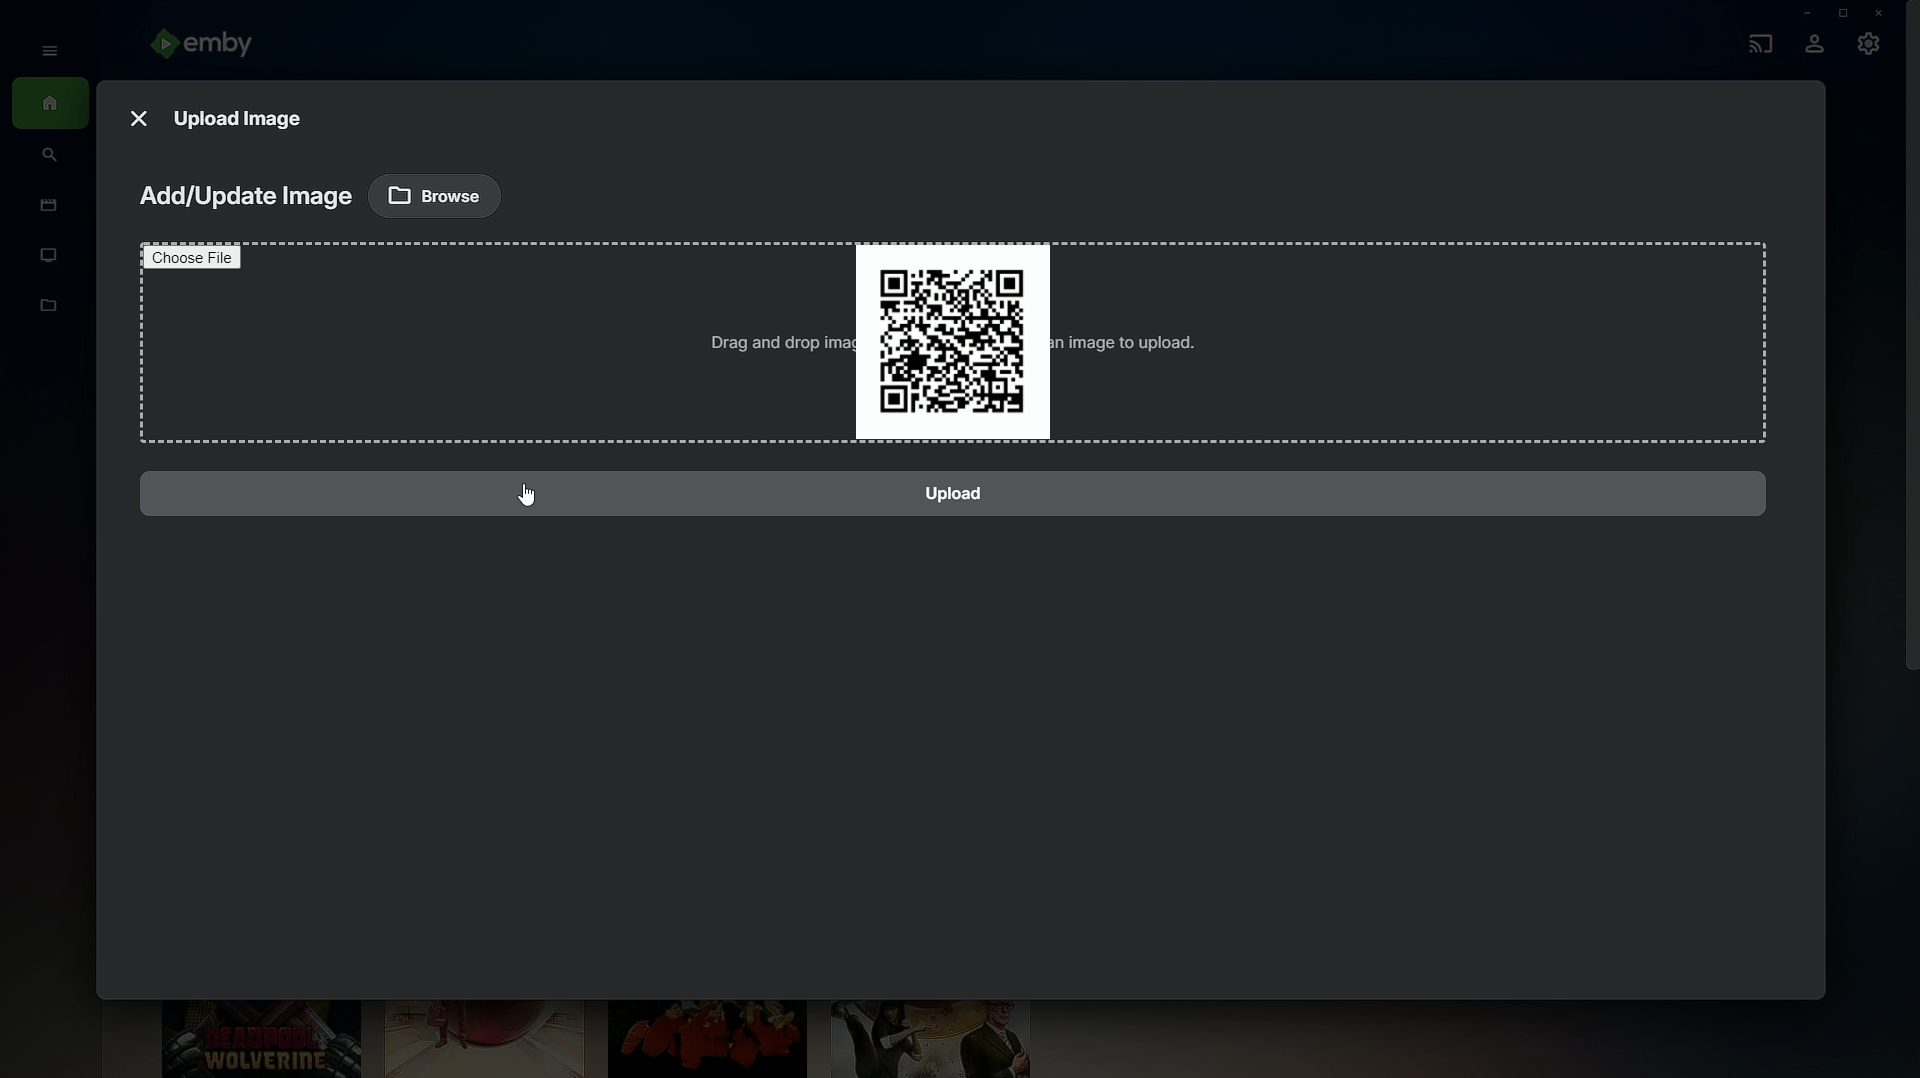 The width and height of the screenshot is (1920, 1078). I want to click on Cursor, so click(529, 496).